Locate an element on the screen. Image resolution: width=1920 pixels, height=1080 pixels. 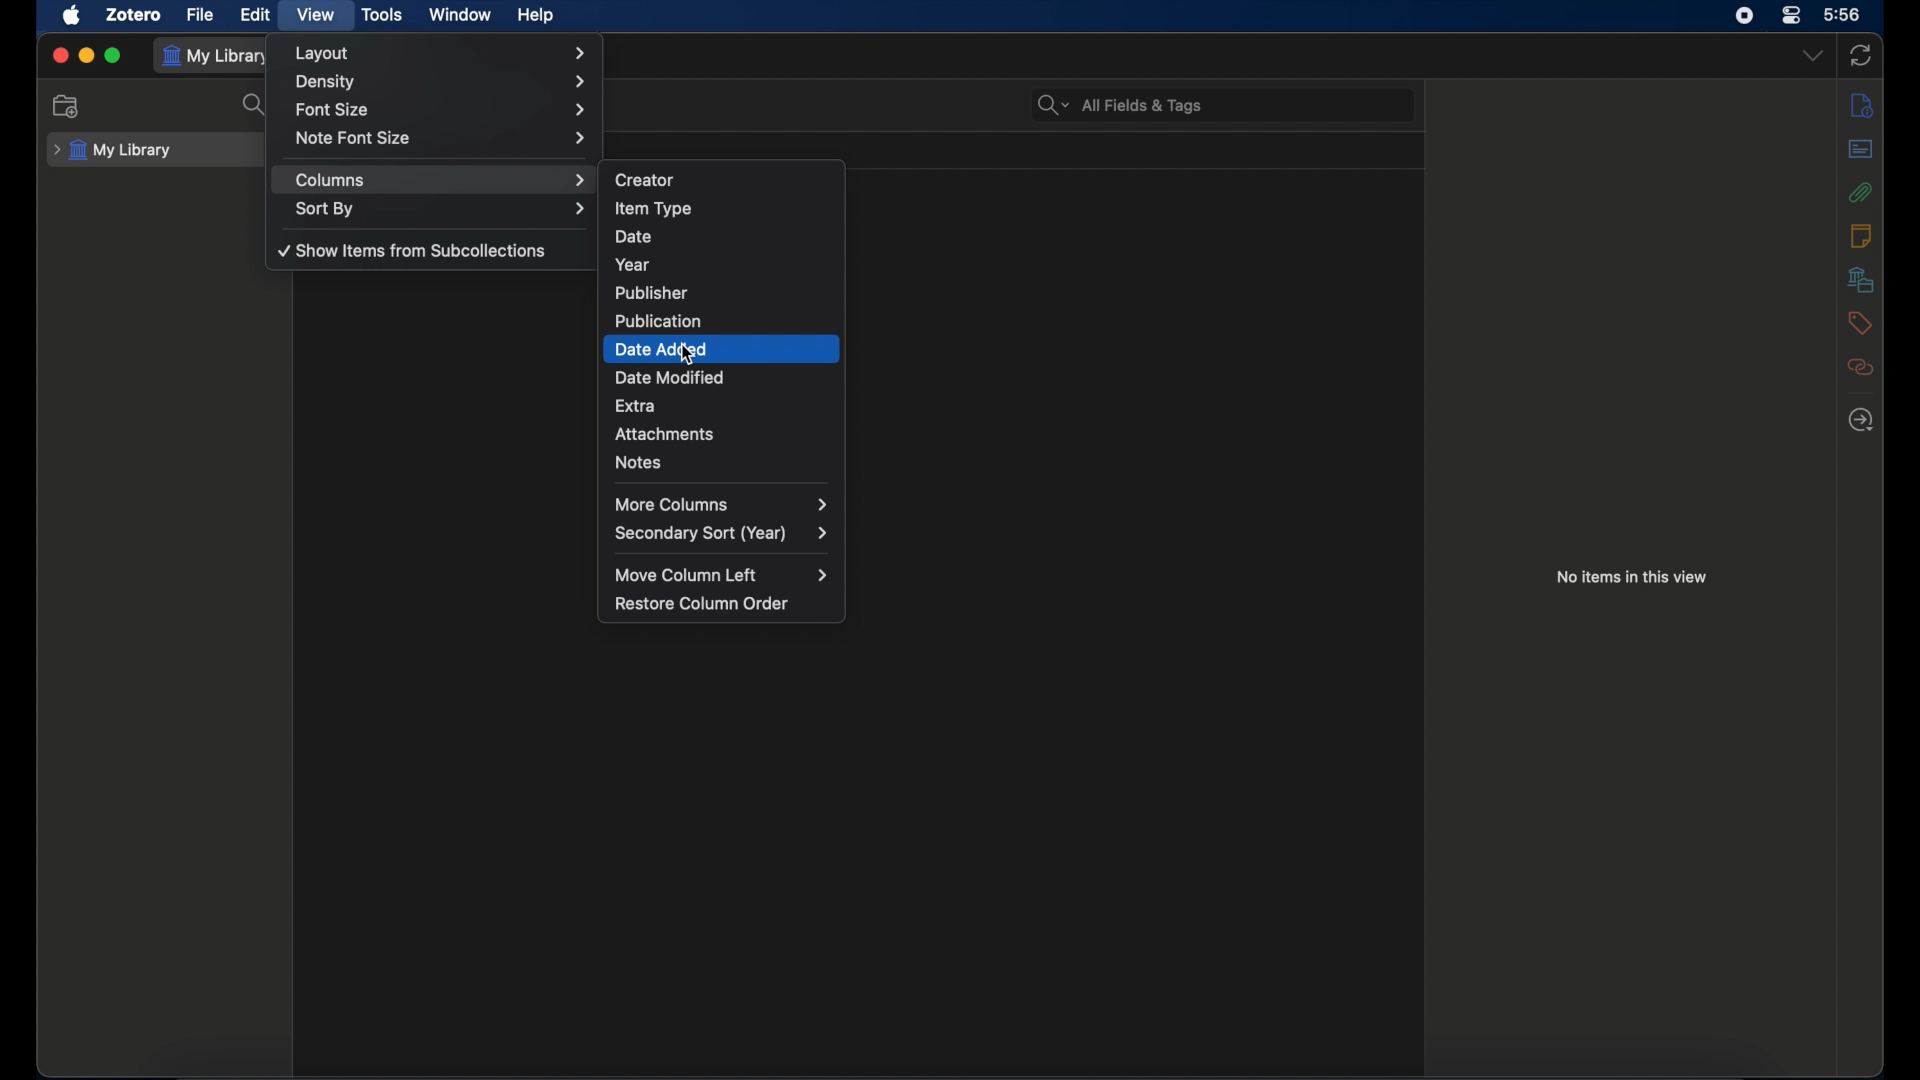
minimize is located at coordinates (88, 55).